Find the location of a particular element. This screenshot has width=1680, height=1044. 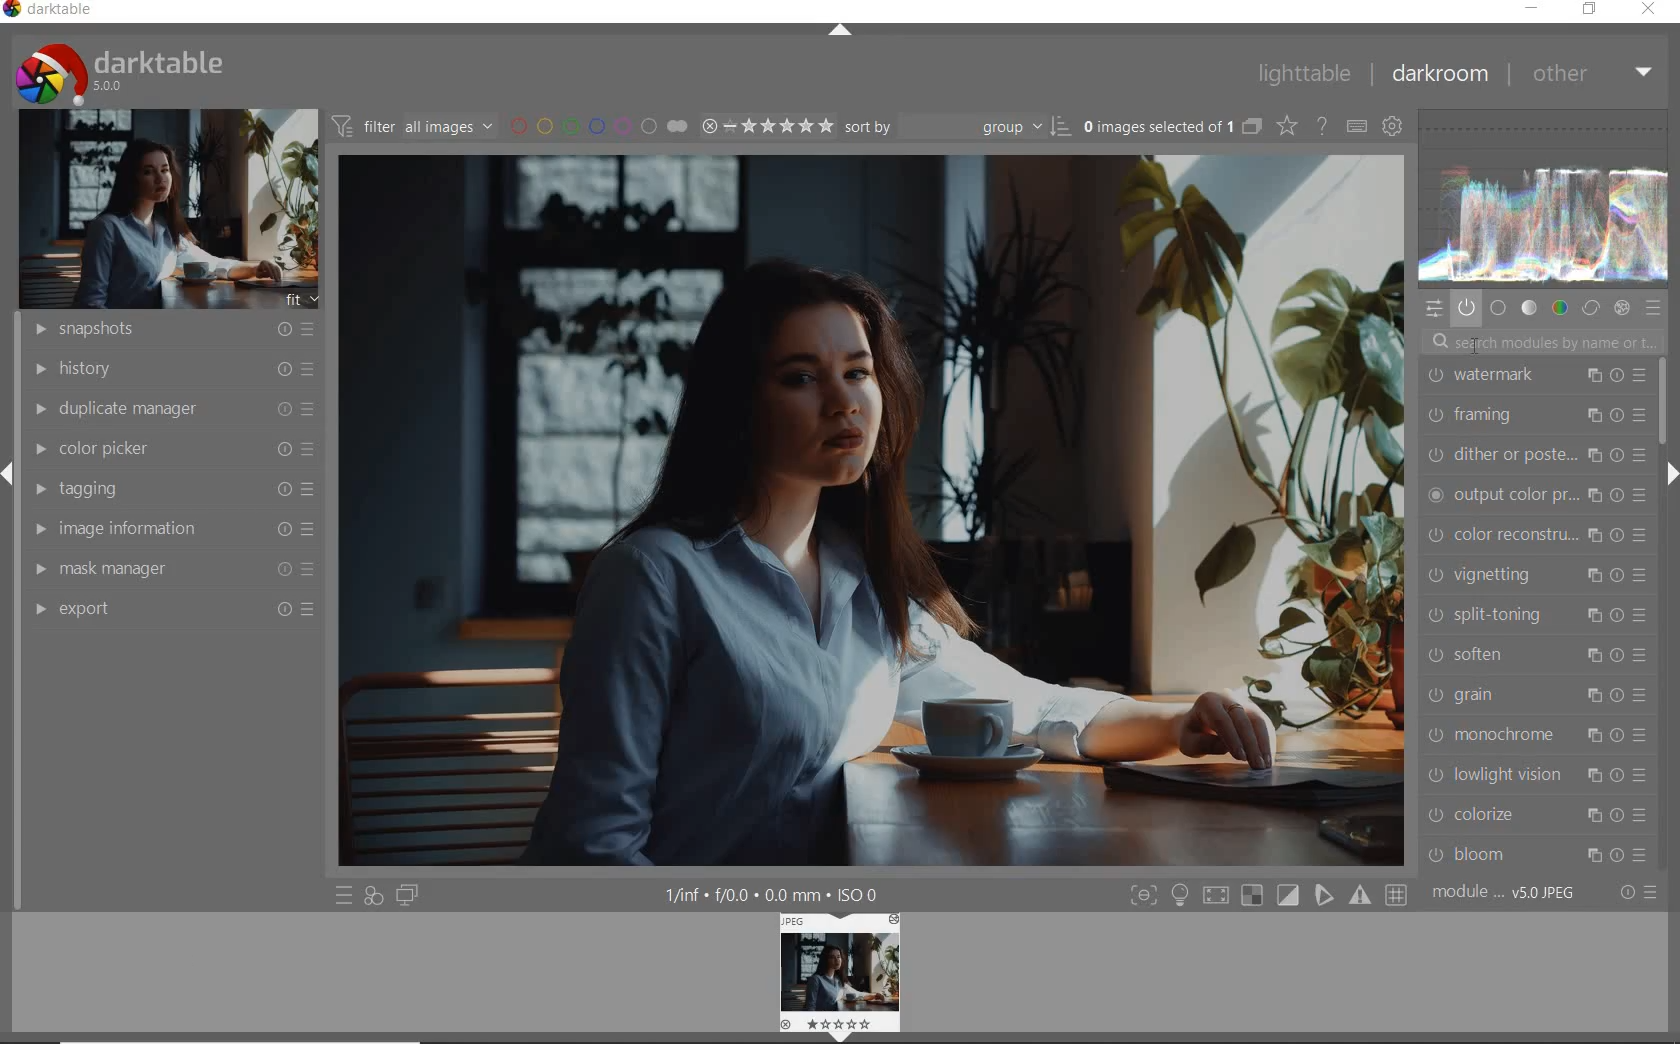

enable for online help is located at coordinates (1322, 127).